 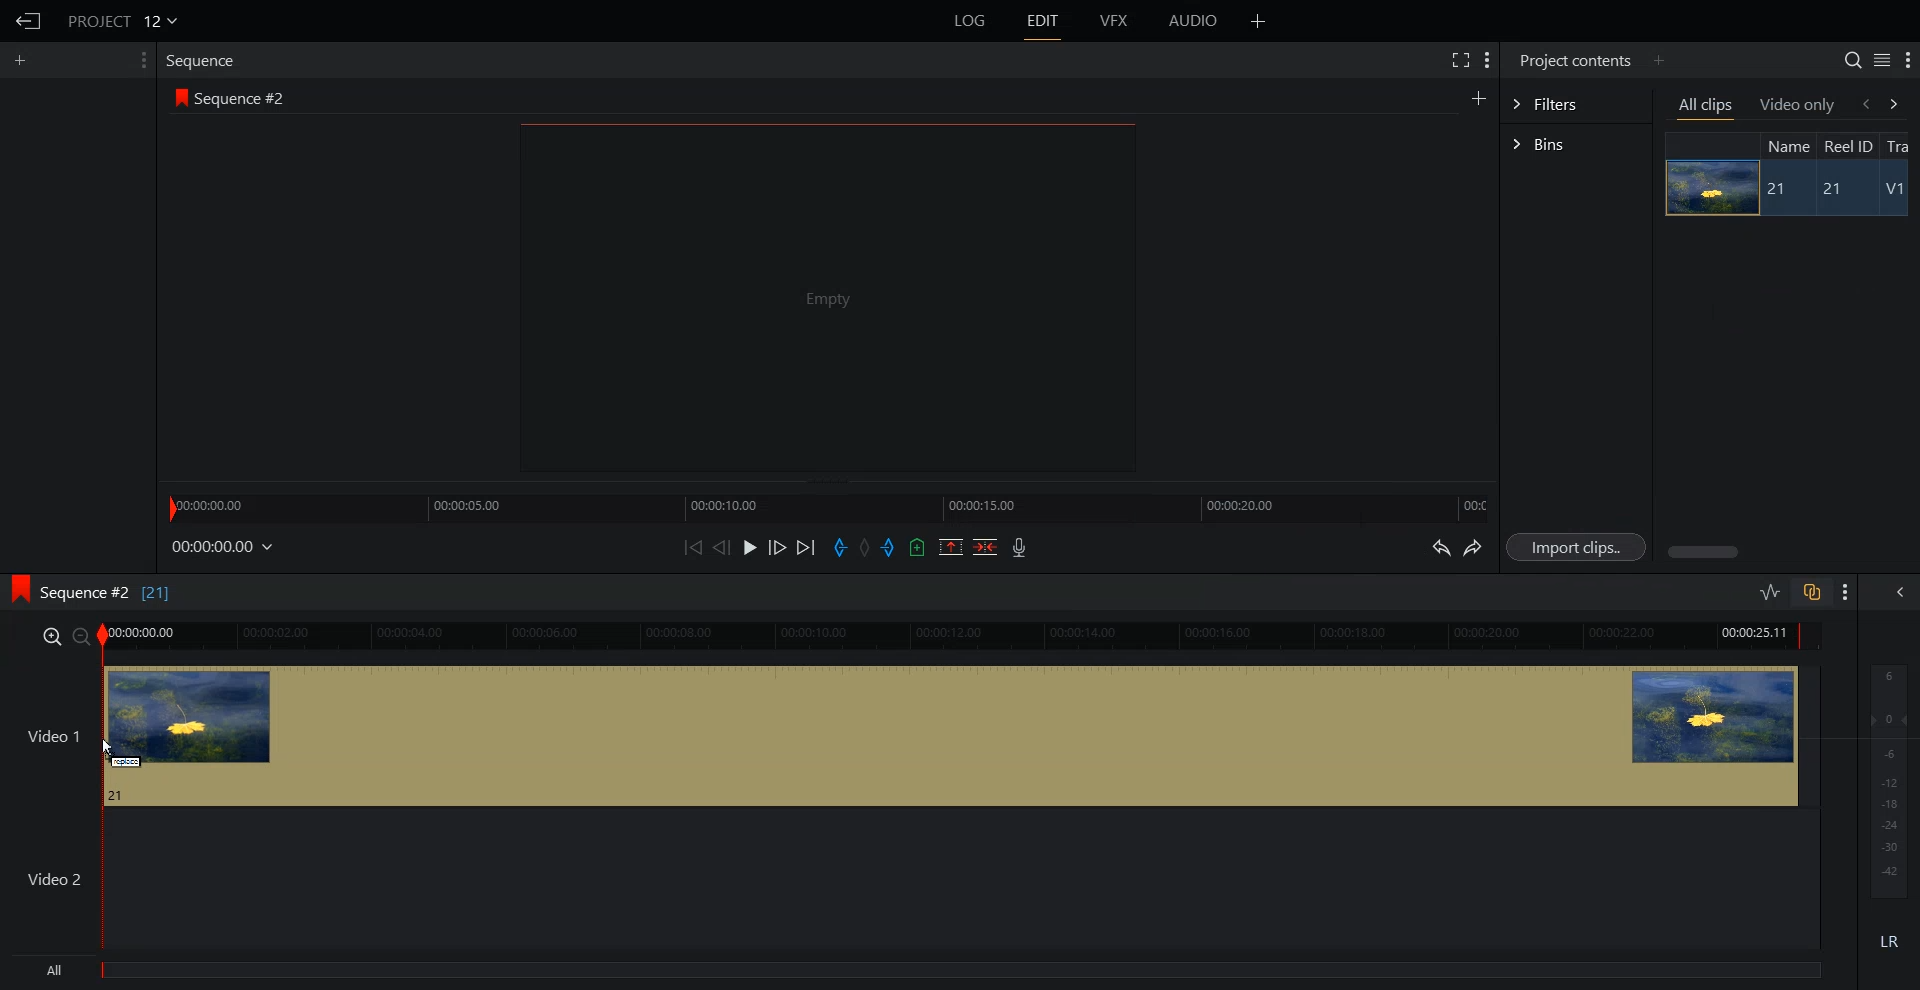 I want to click on Move Forward, so click(x=805, y=547).